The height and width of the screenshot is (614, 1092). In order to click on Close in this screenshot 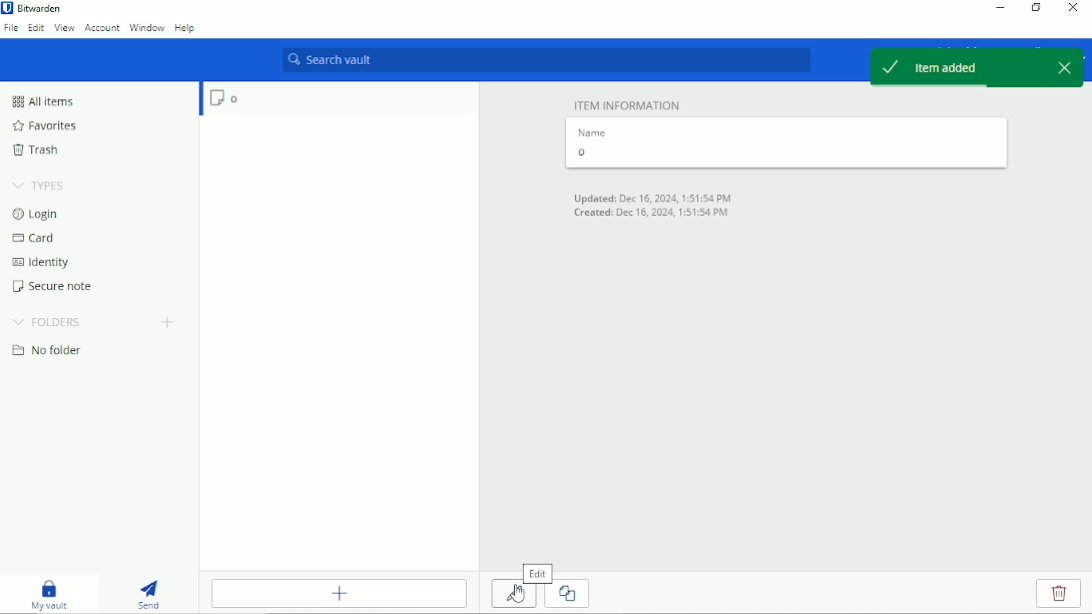, I will do `click(1074, 7)`.